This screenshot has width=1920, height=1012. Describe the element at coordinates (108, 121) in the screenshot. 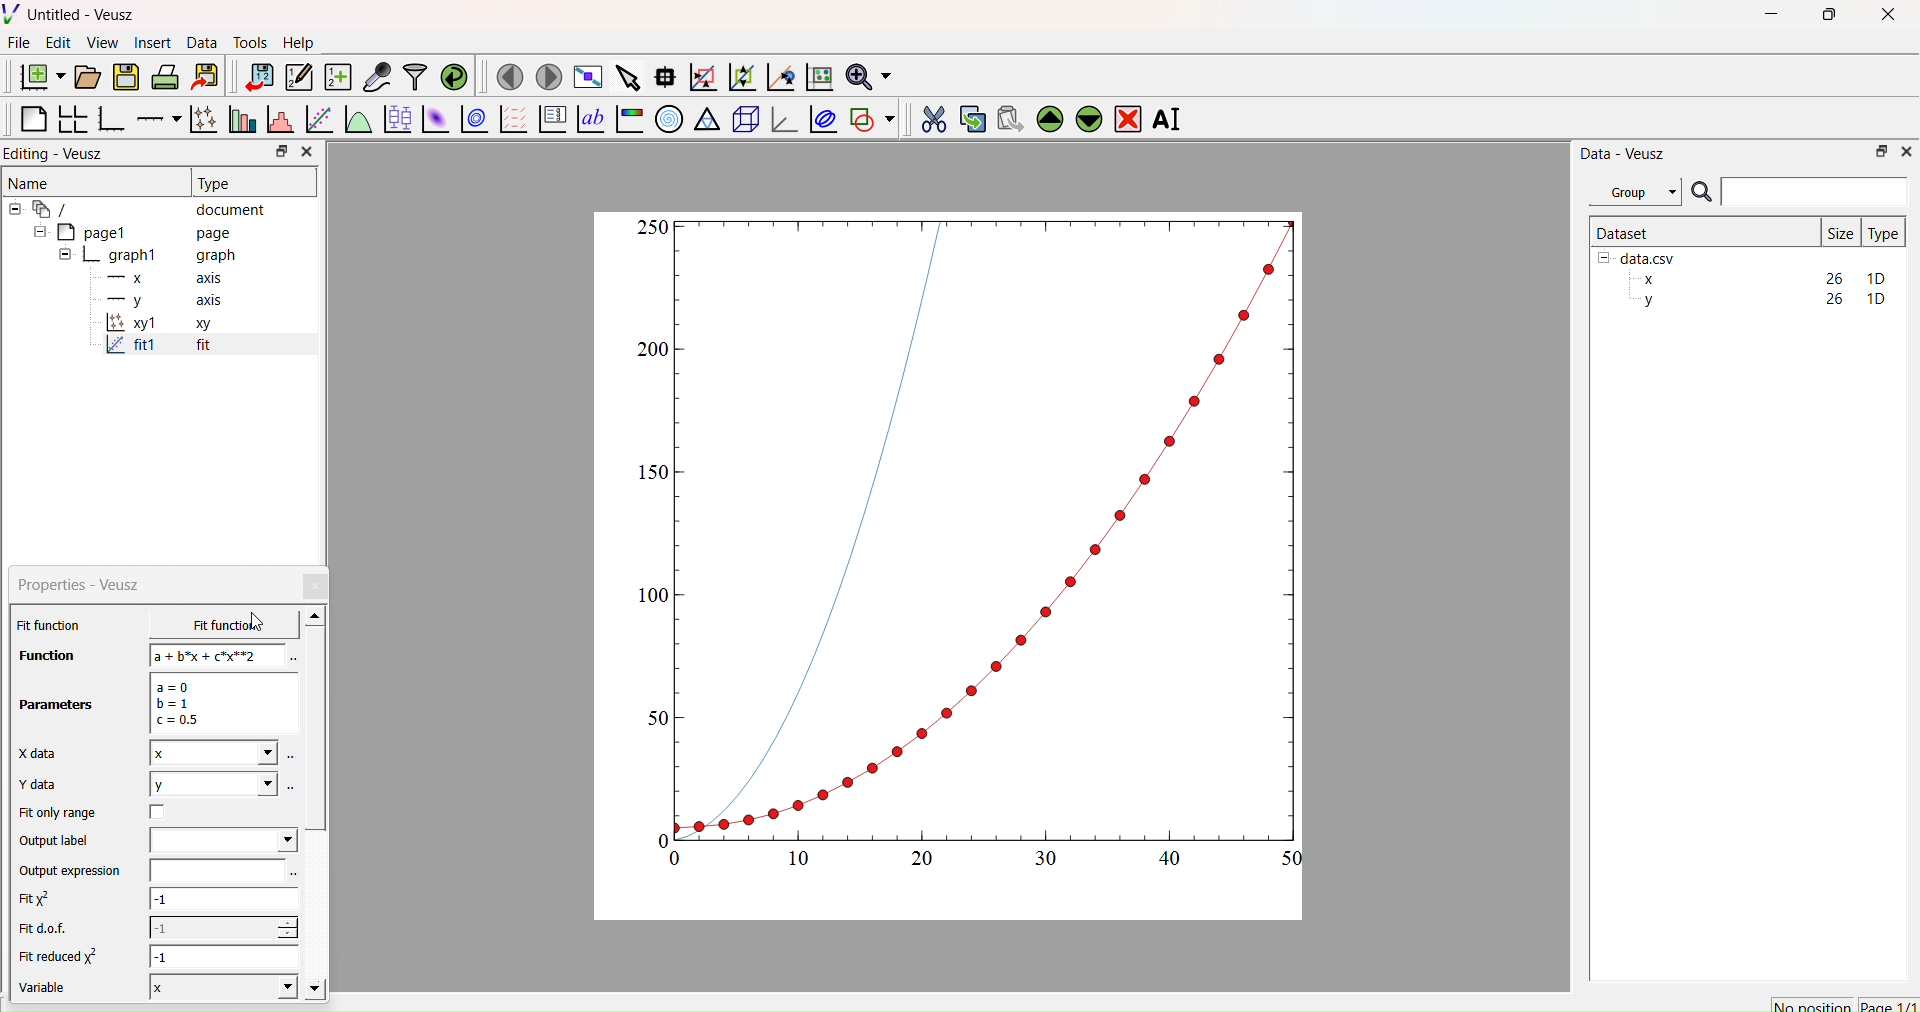

I see `Base Graph` at that location.